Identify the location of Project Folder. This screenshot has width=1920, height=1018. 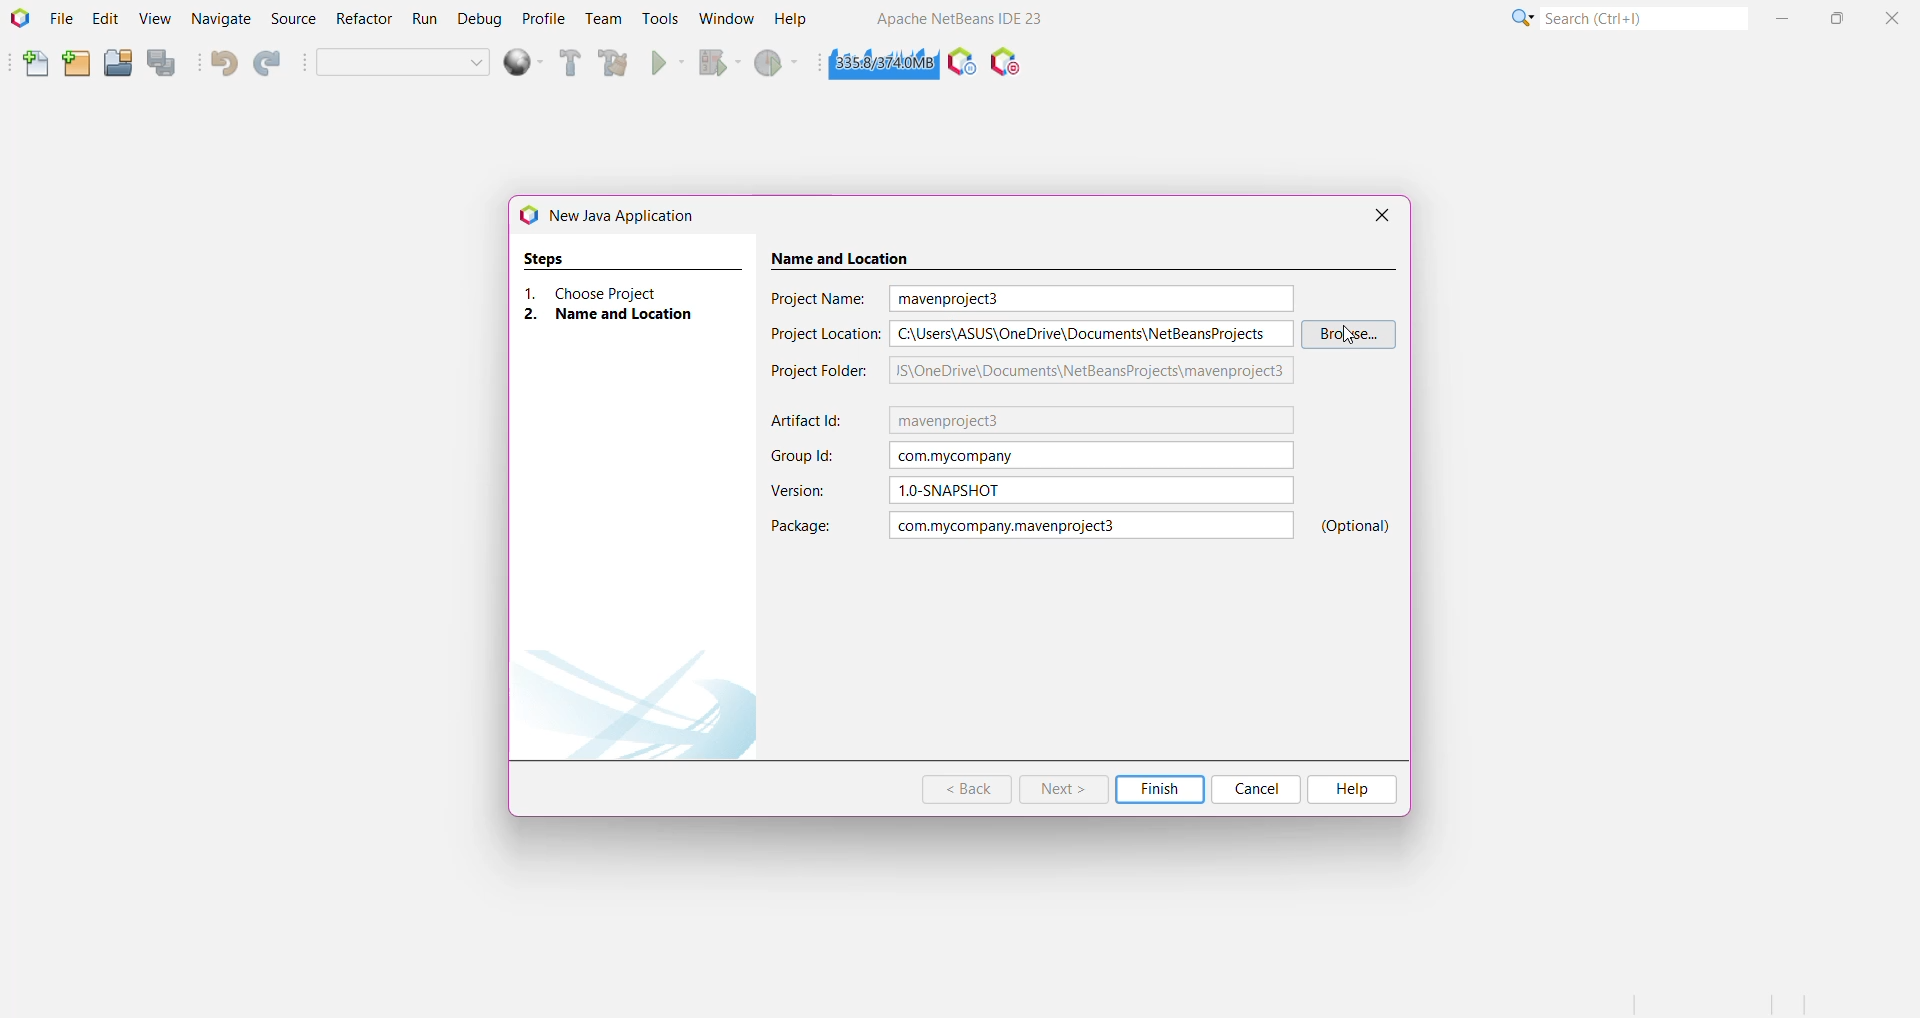
(821, 371).